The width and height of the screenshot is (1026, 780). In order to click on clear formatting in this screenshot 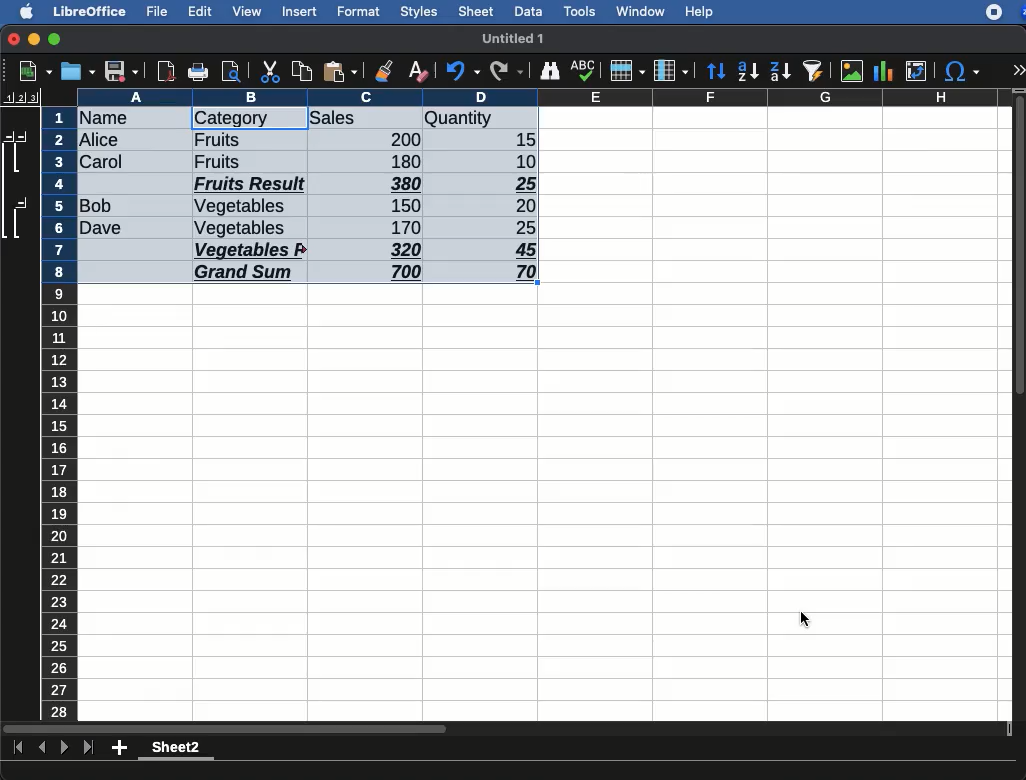, I will do `click(417, 72)`.